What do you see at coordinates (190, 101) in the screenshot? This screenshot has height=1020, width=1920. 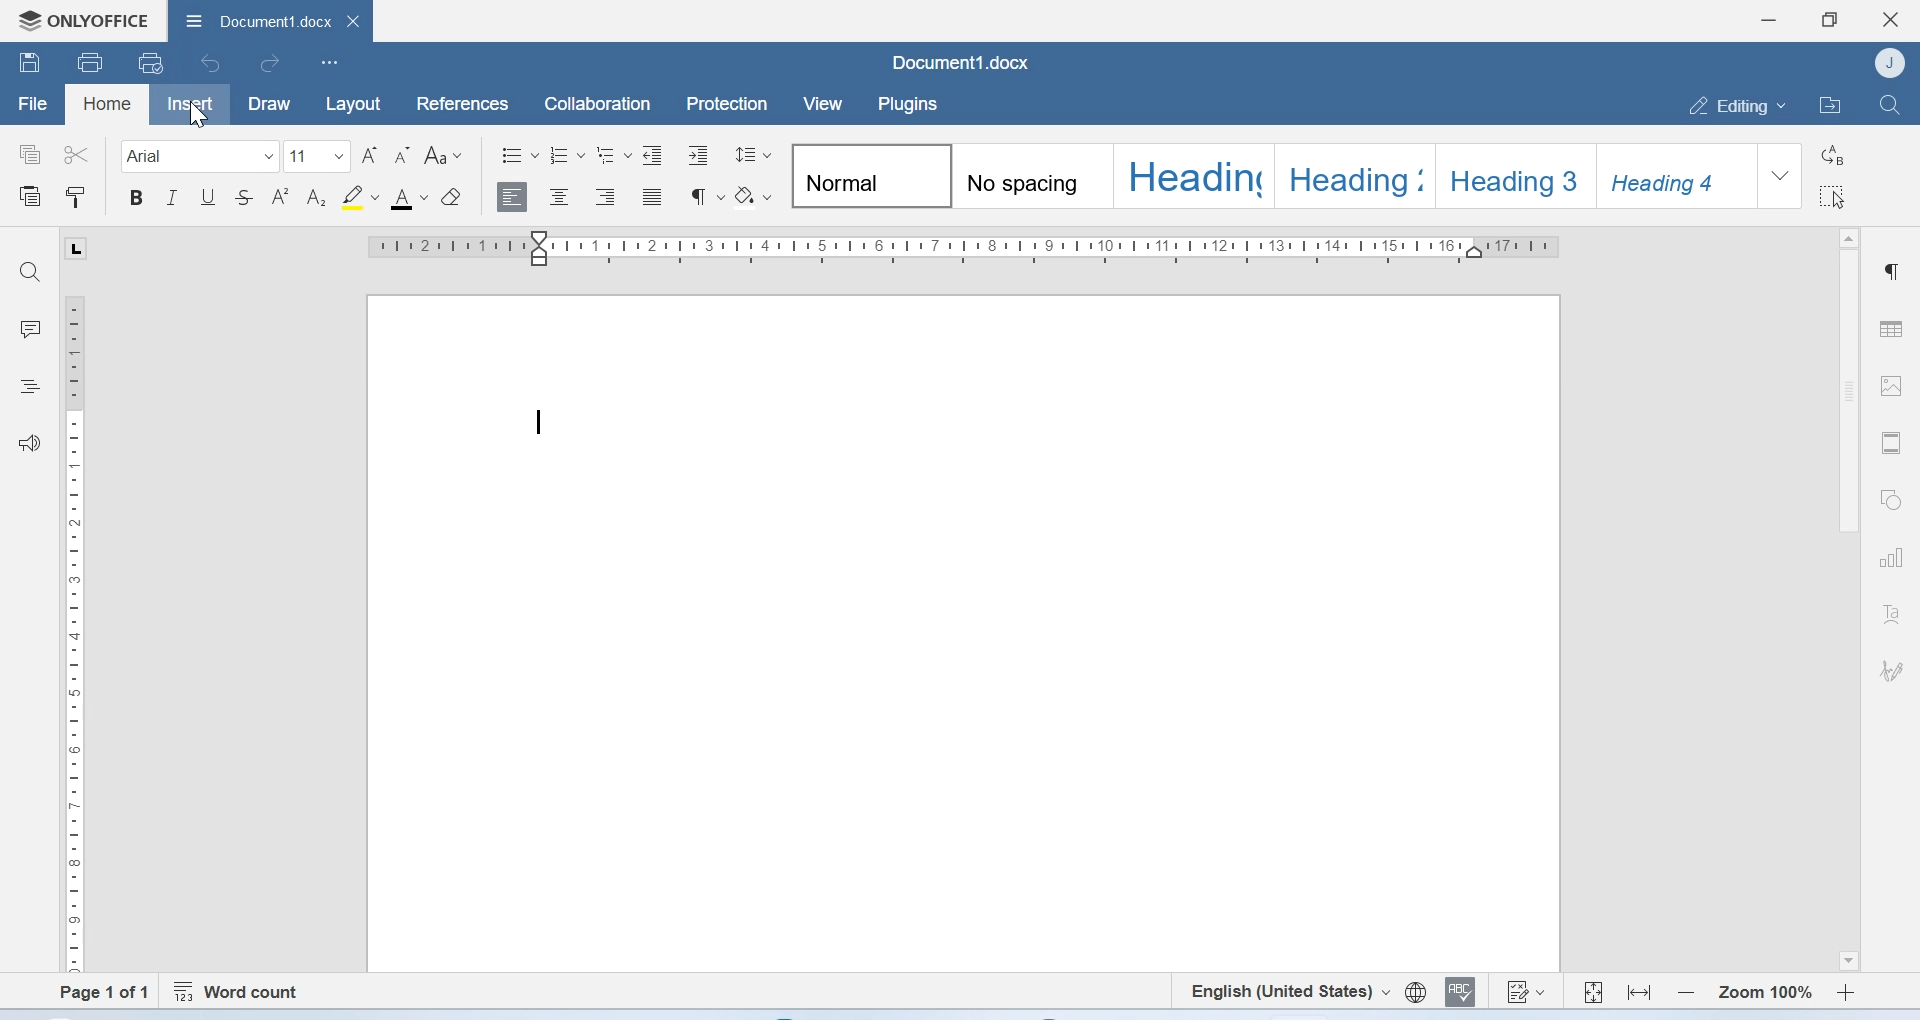 I see `Insert` at bounding box center [190, 101].